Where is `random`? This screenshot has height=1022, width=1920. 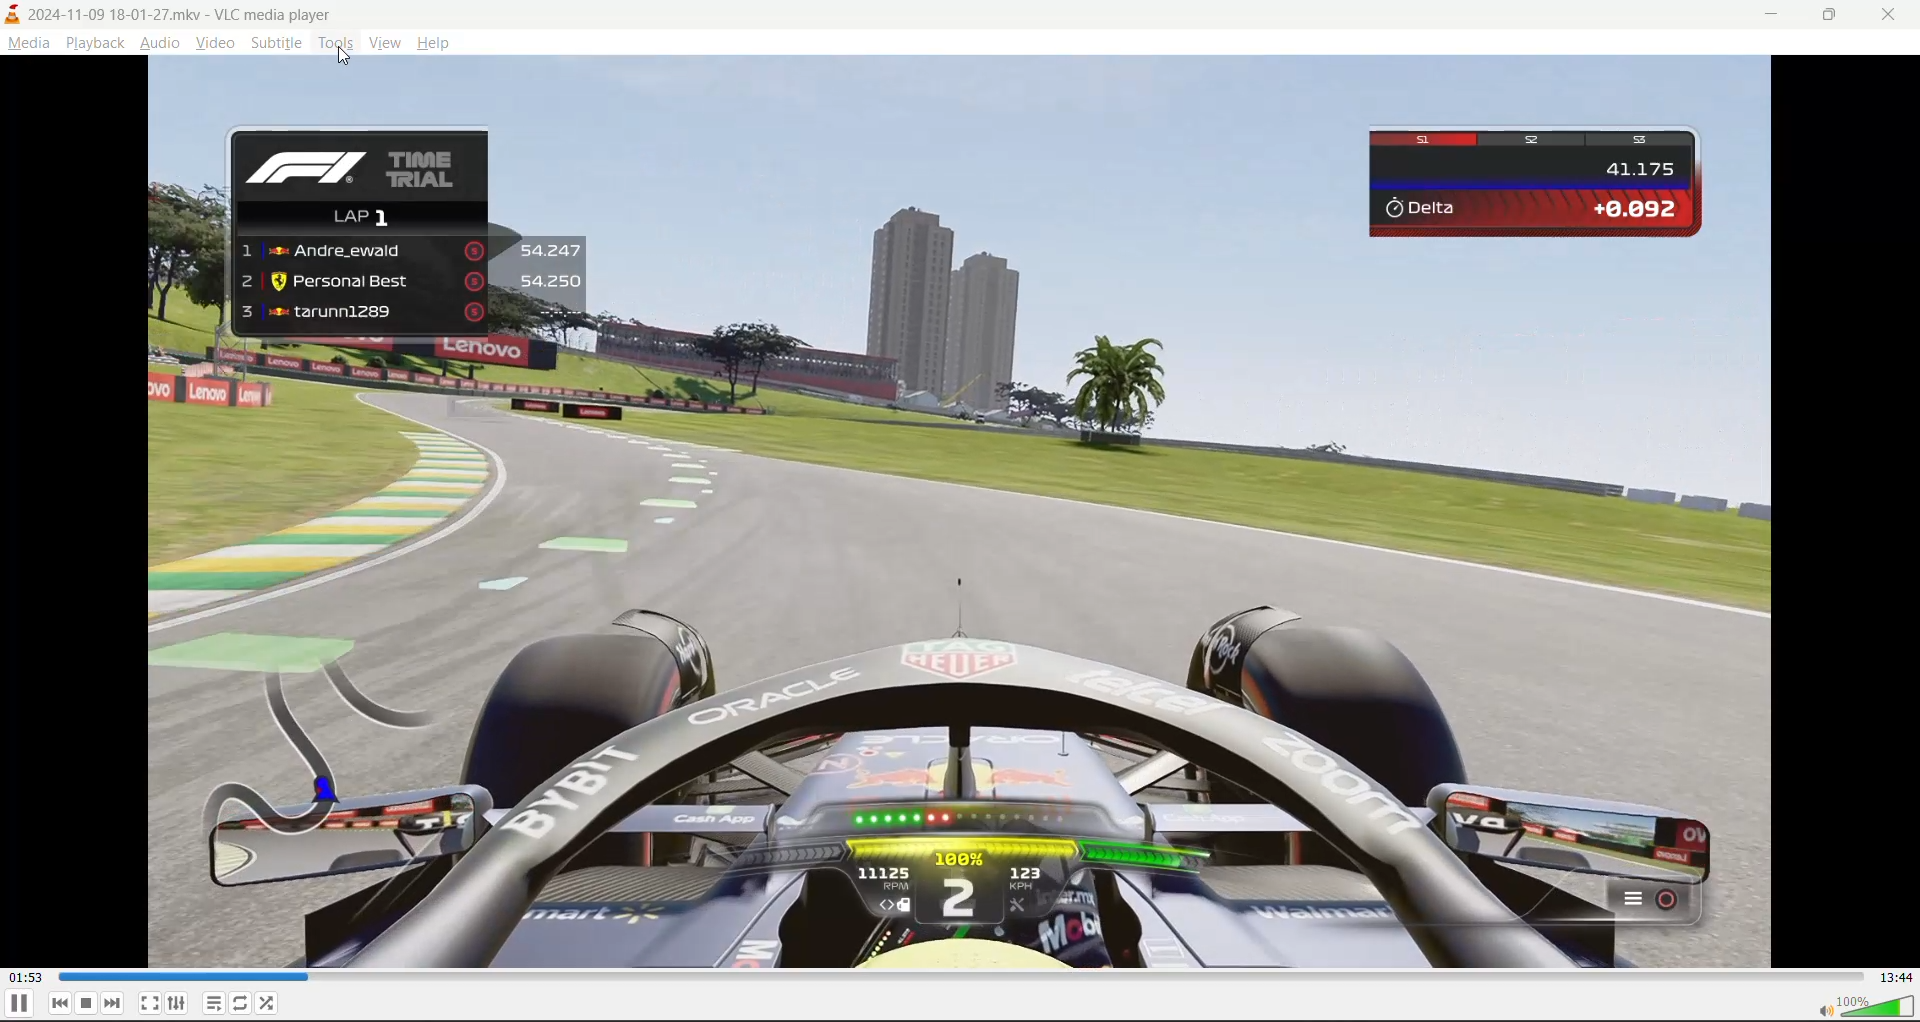 random is located at coordinates (268, 1002).